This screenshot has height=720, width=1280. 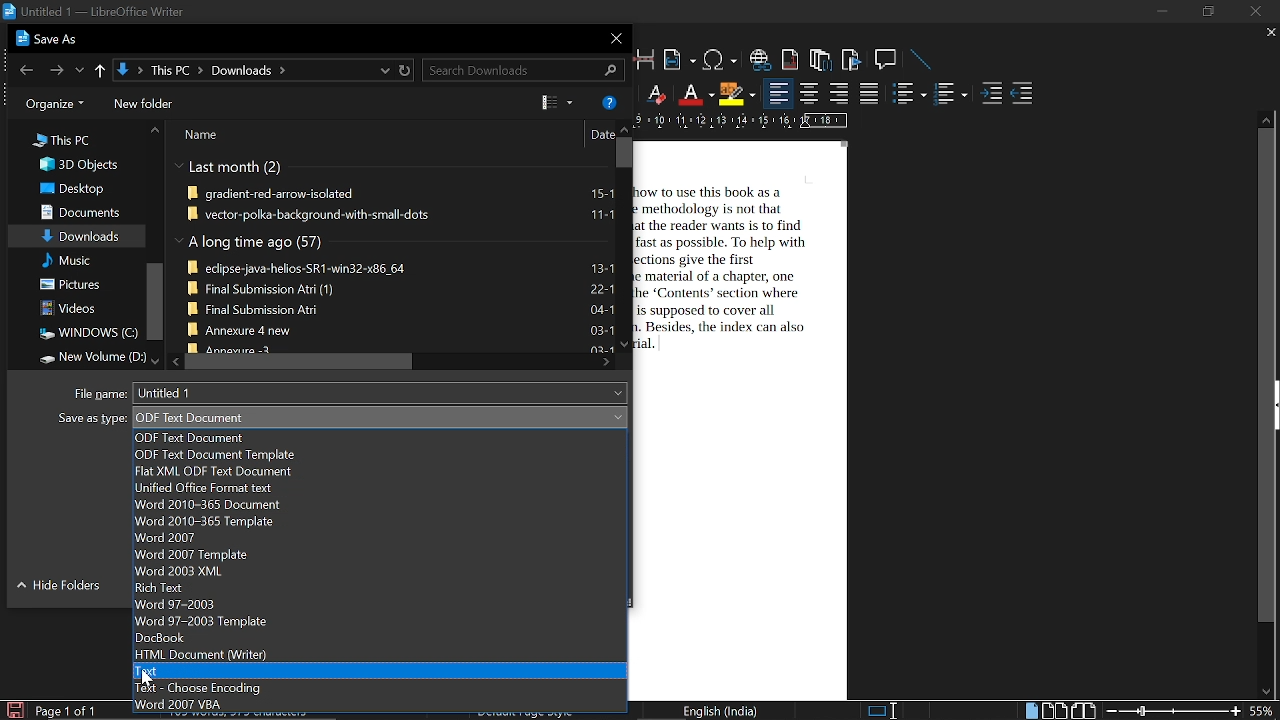 I want to click on word 2003 xml, so click(x=379, y=570).